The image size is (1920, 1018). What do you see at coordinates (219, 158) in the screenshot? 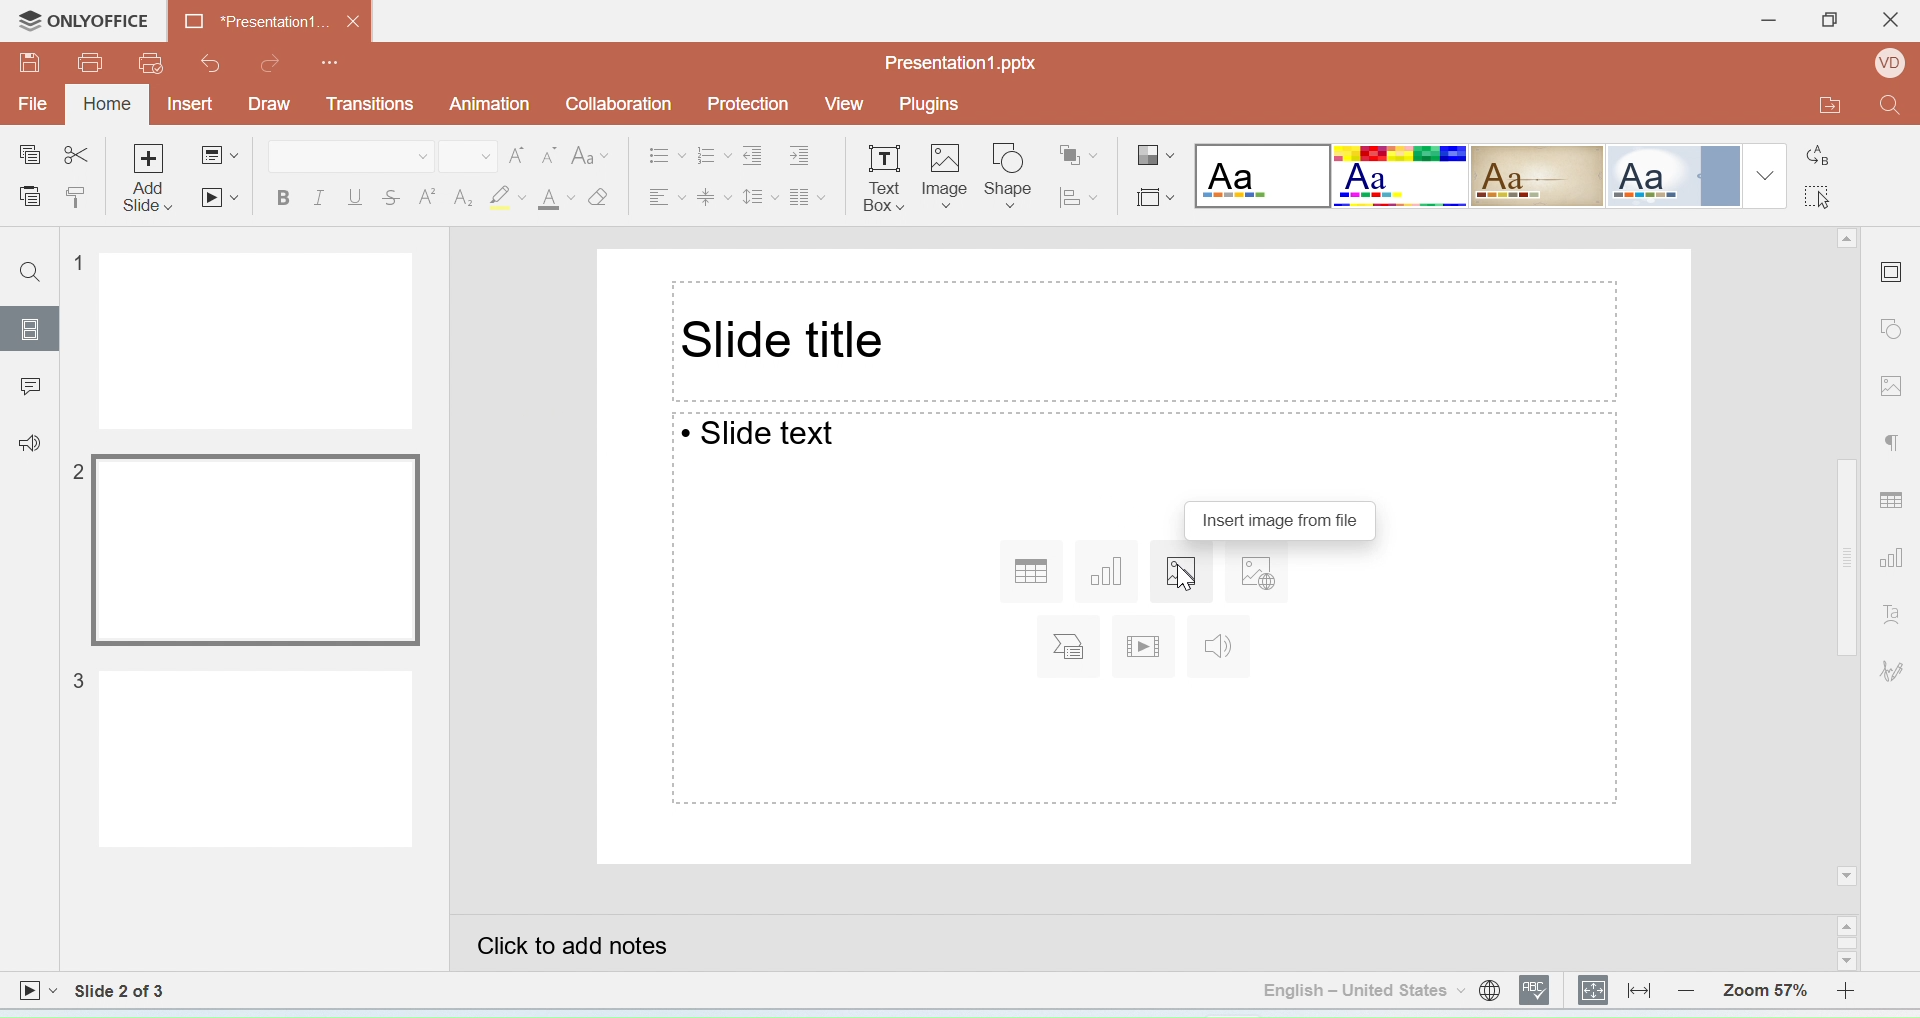
I see `Change slide layout` at bounding box center [219, 158].